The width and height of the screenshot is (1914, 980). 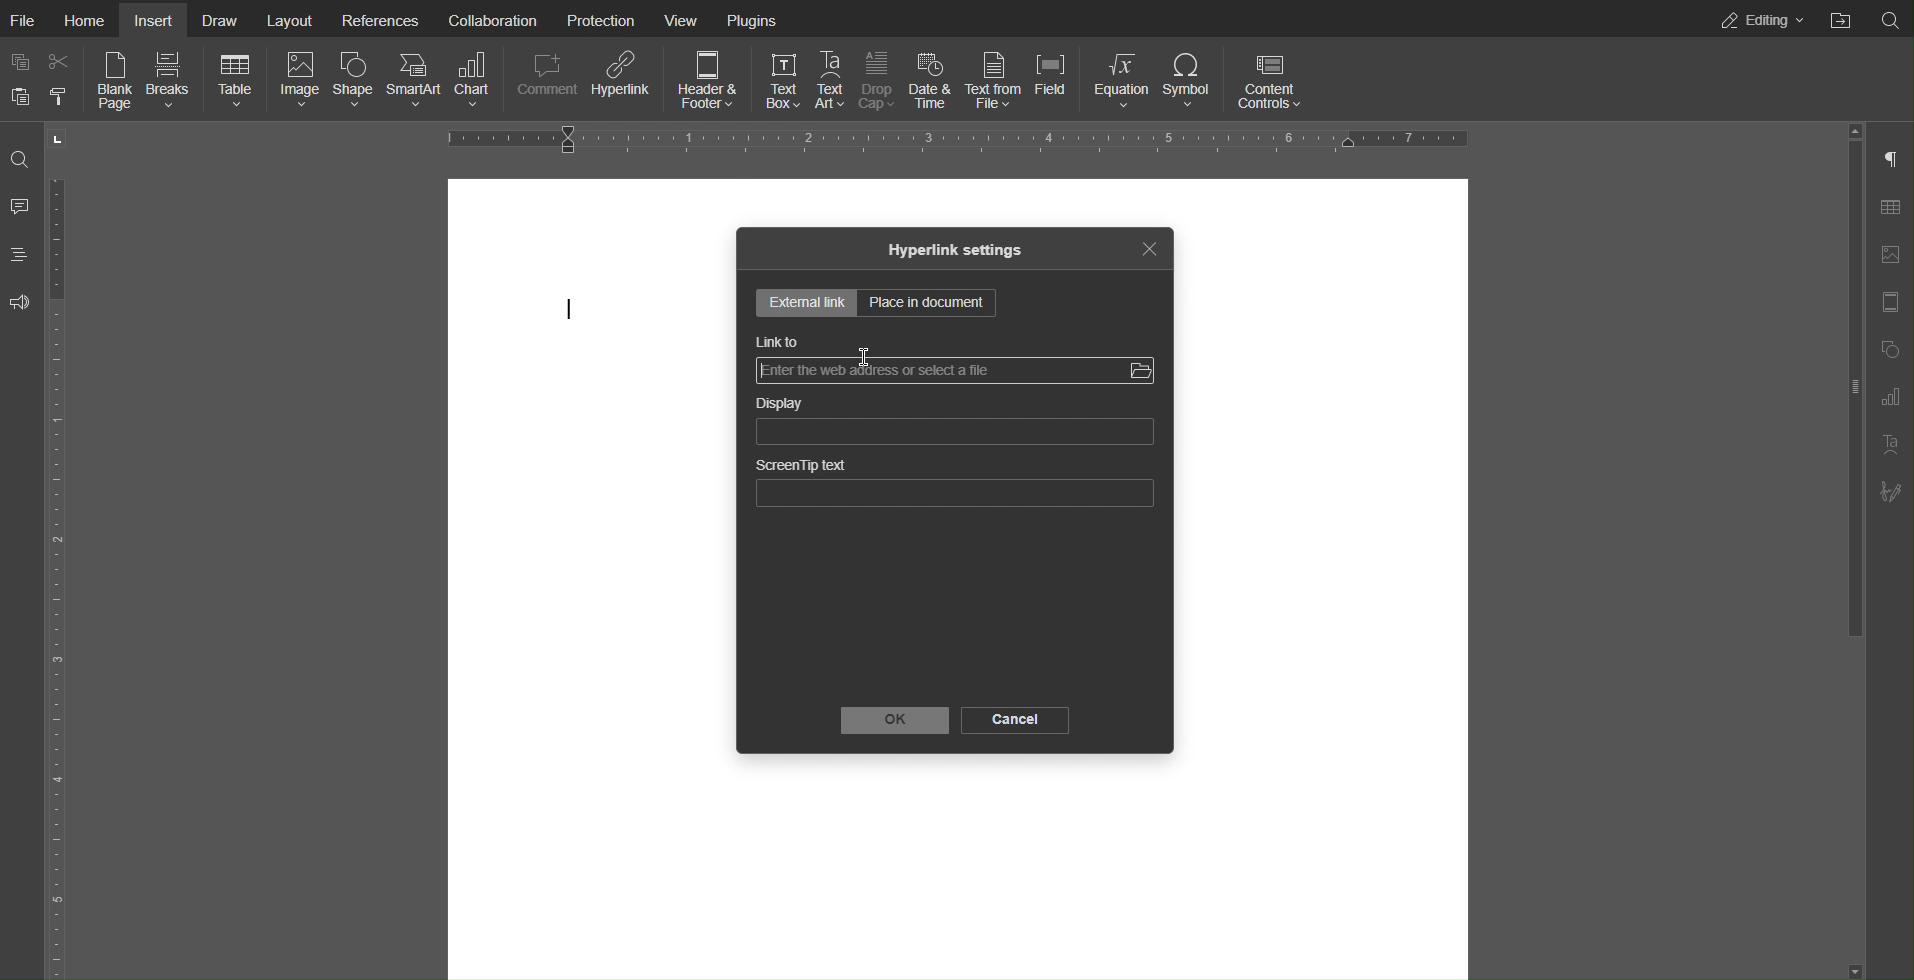 What do you see at coordinates (1014, 720) in the screenshot?
I see `Cancel` at bounding box center [1014, 720].